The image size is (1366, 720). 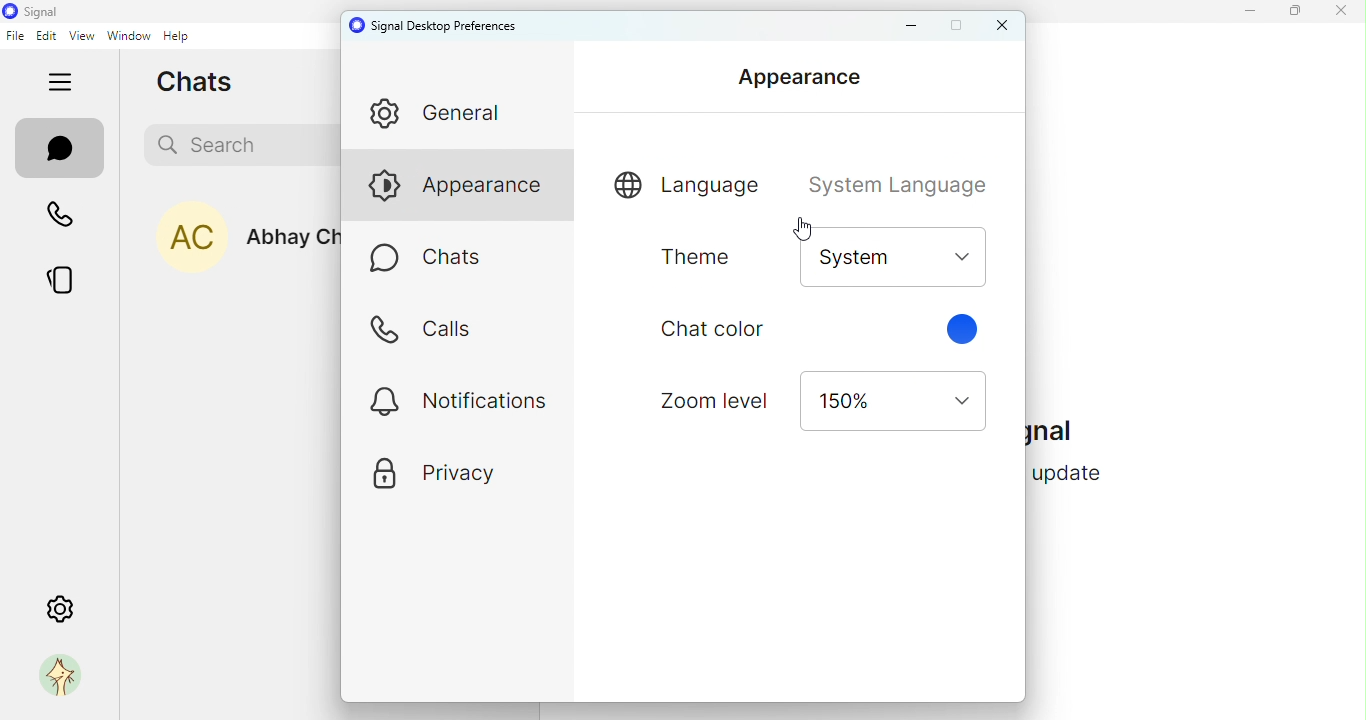 What do you see at coordinates (65, 278) in the screenshot?
I see `stories` at bounding box center [65, 278].